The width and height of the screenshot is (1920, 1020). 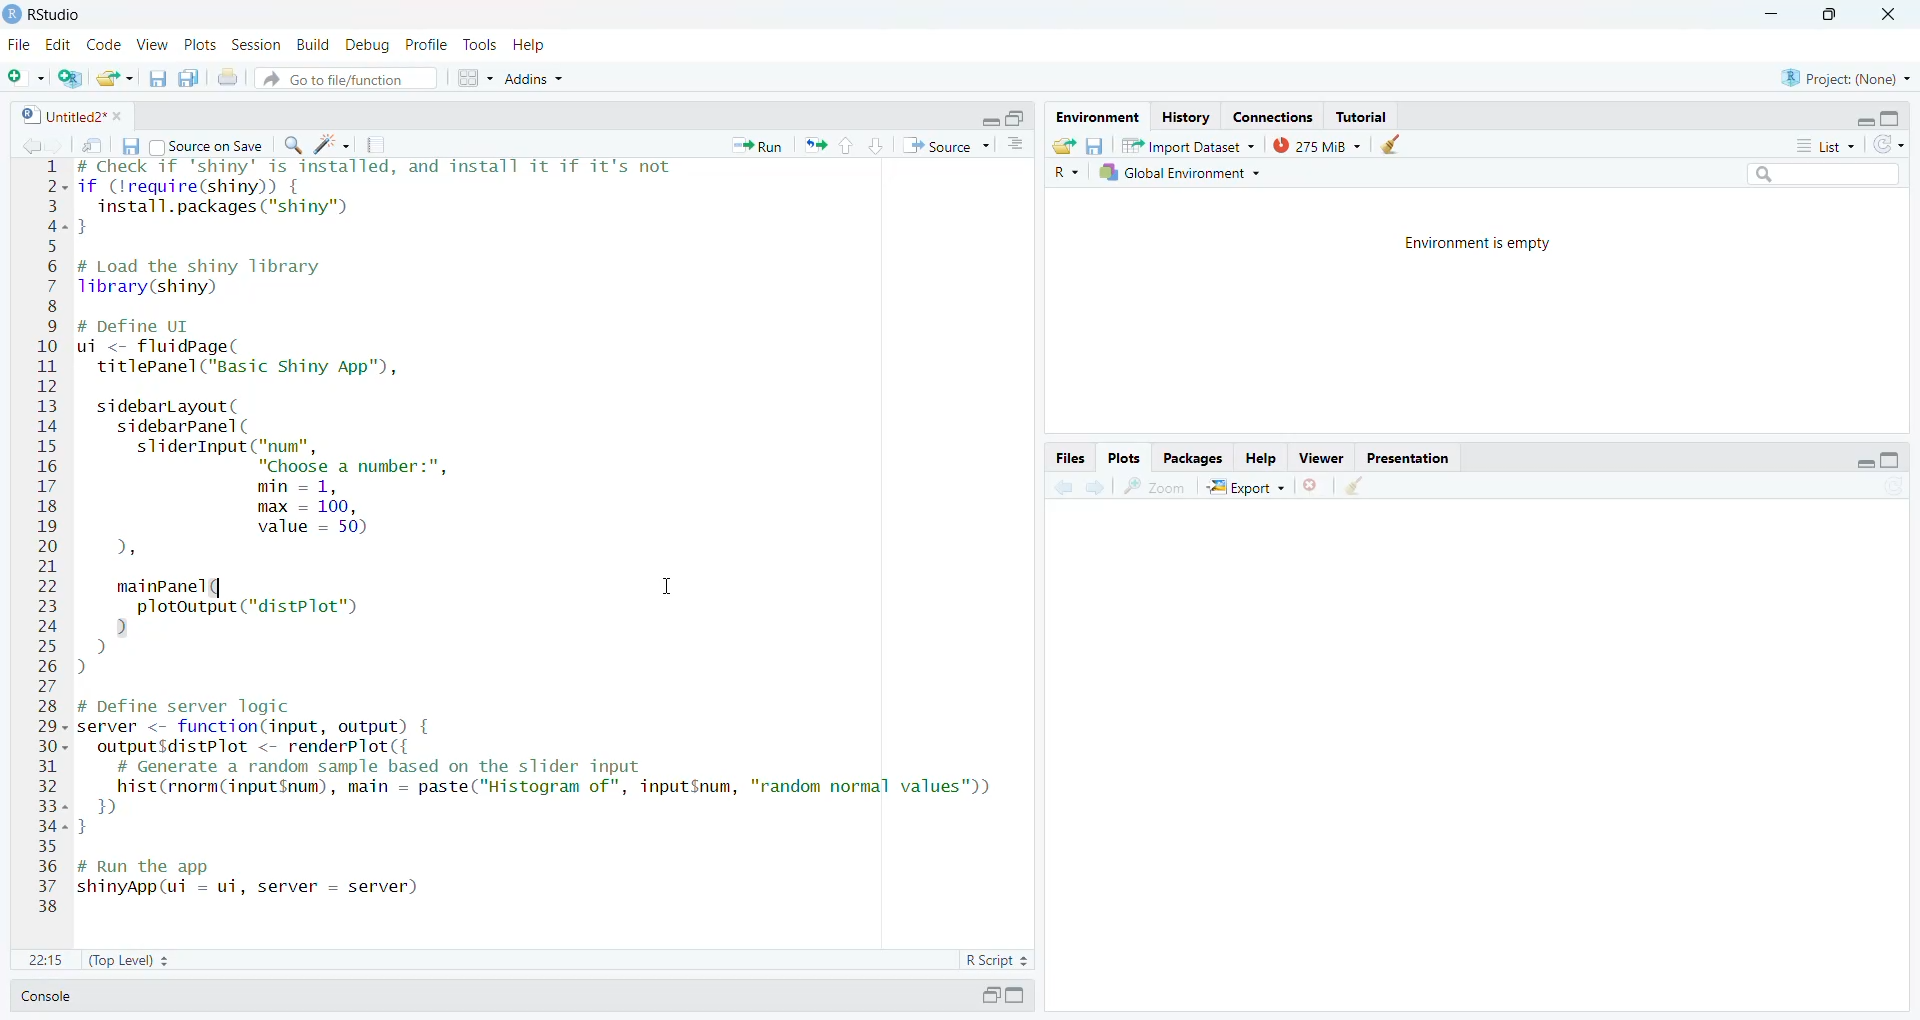 What do you see at coordinates (20, 44) in the screenshot?
I see `File` at bounding box center [20, 44].